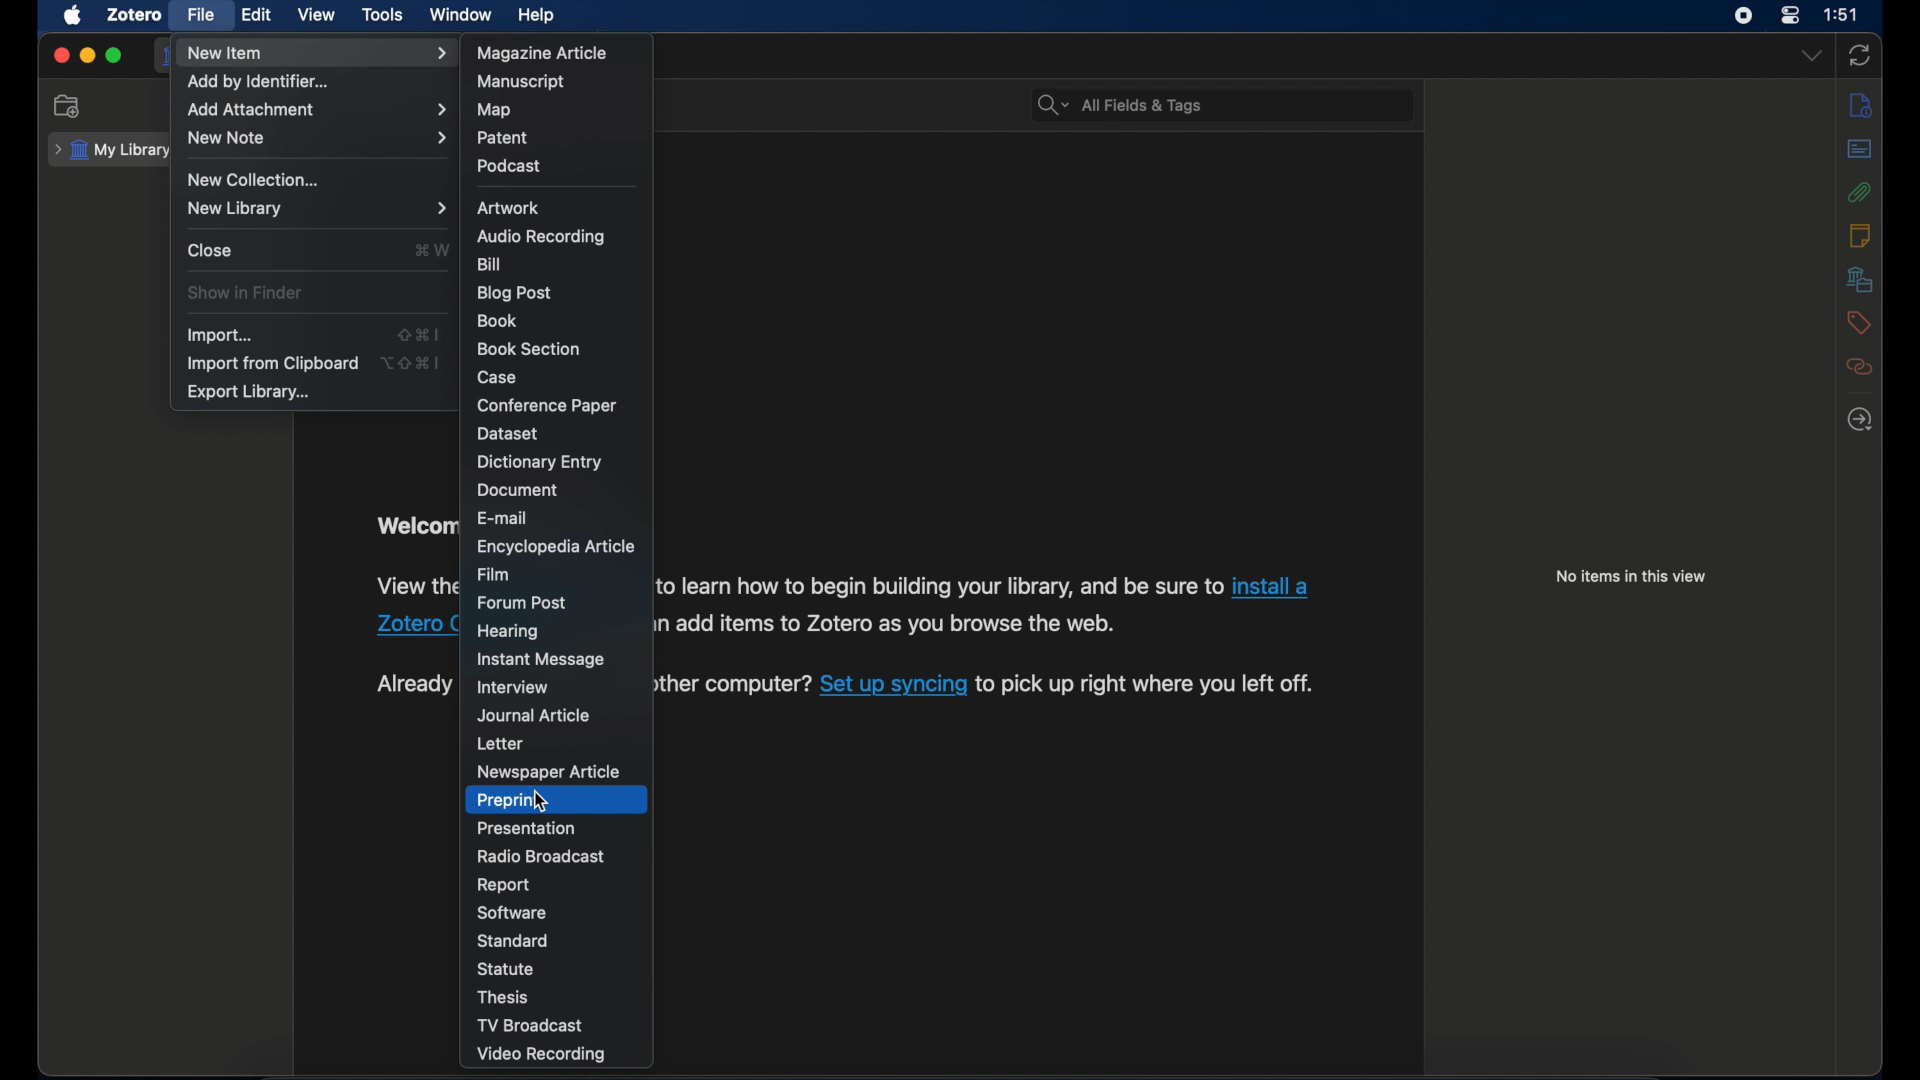 This screenshot has height=1080, width=1920. Describe the element at coordinates (60, 55) in the screenshot. I see `close` at that location.